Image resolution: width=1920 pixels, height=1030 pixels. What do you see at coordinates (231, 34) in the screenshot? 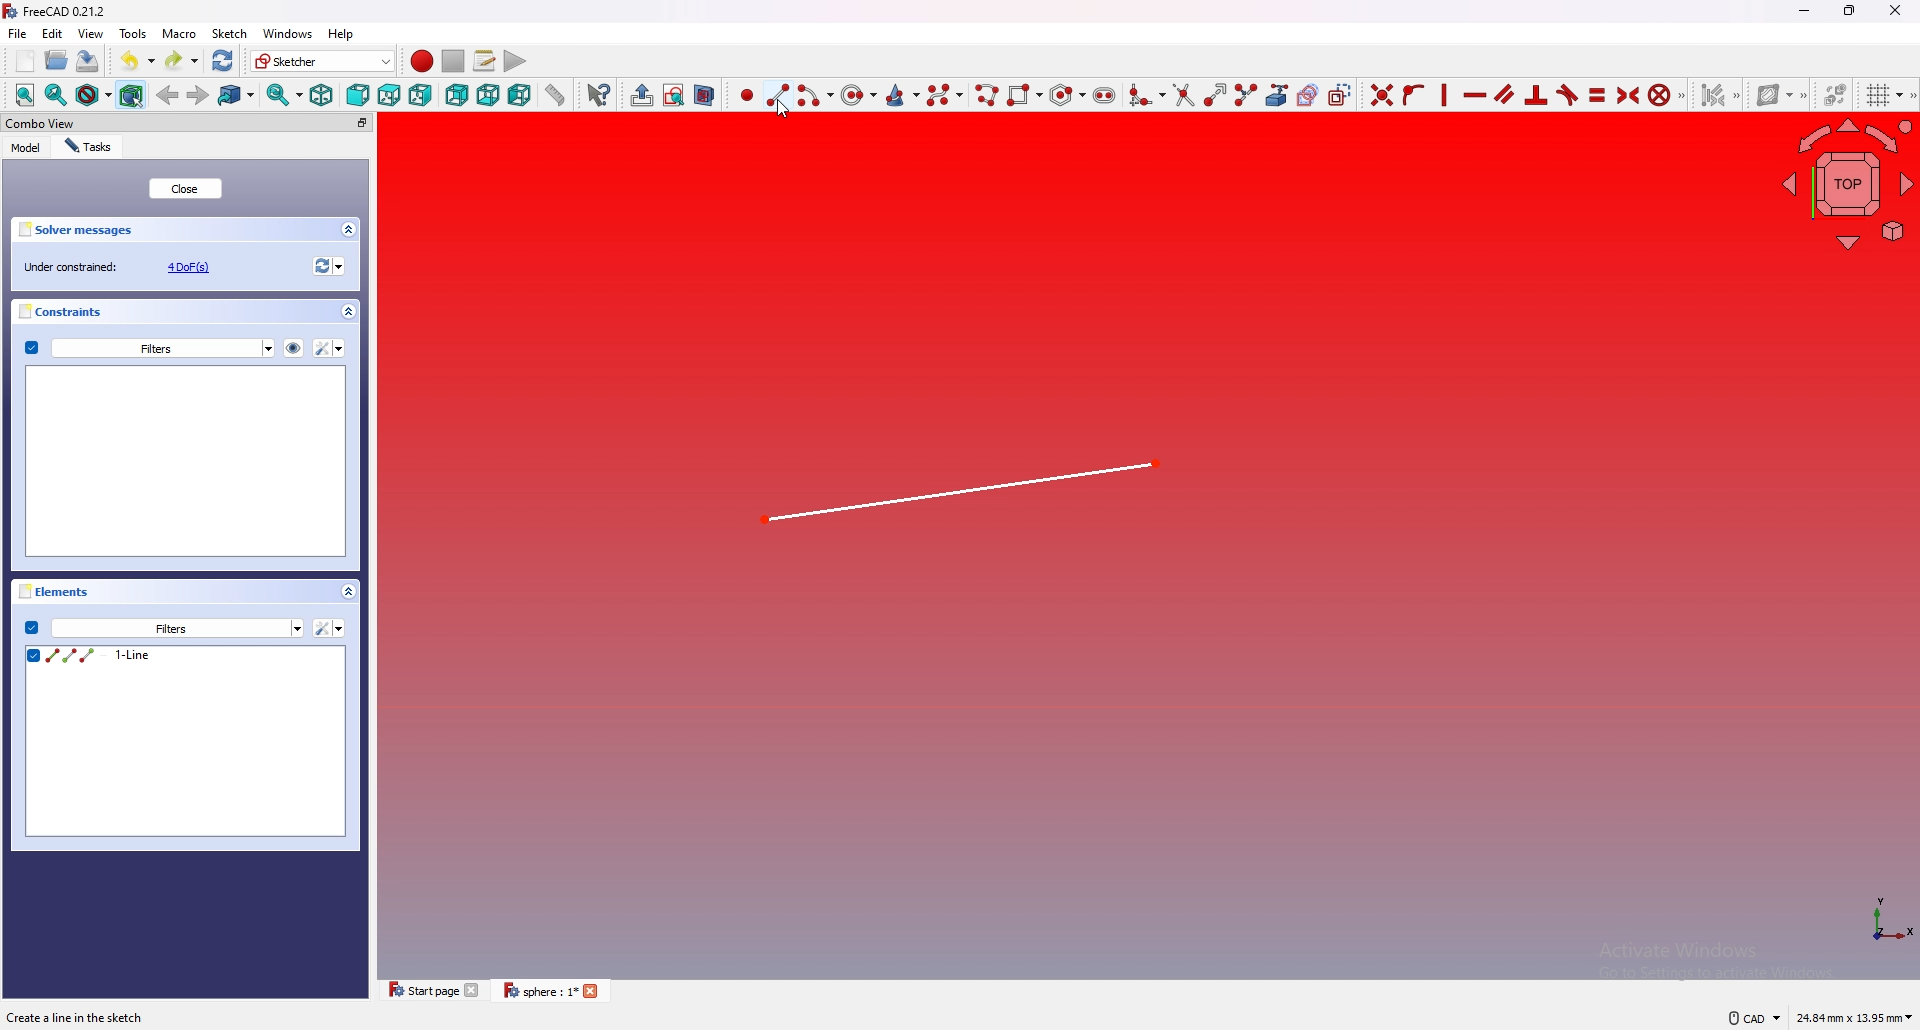
I see `Sketch` at bounding box center [231, 34].